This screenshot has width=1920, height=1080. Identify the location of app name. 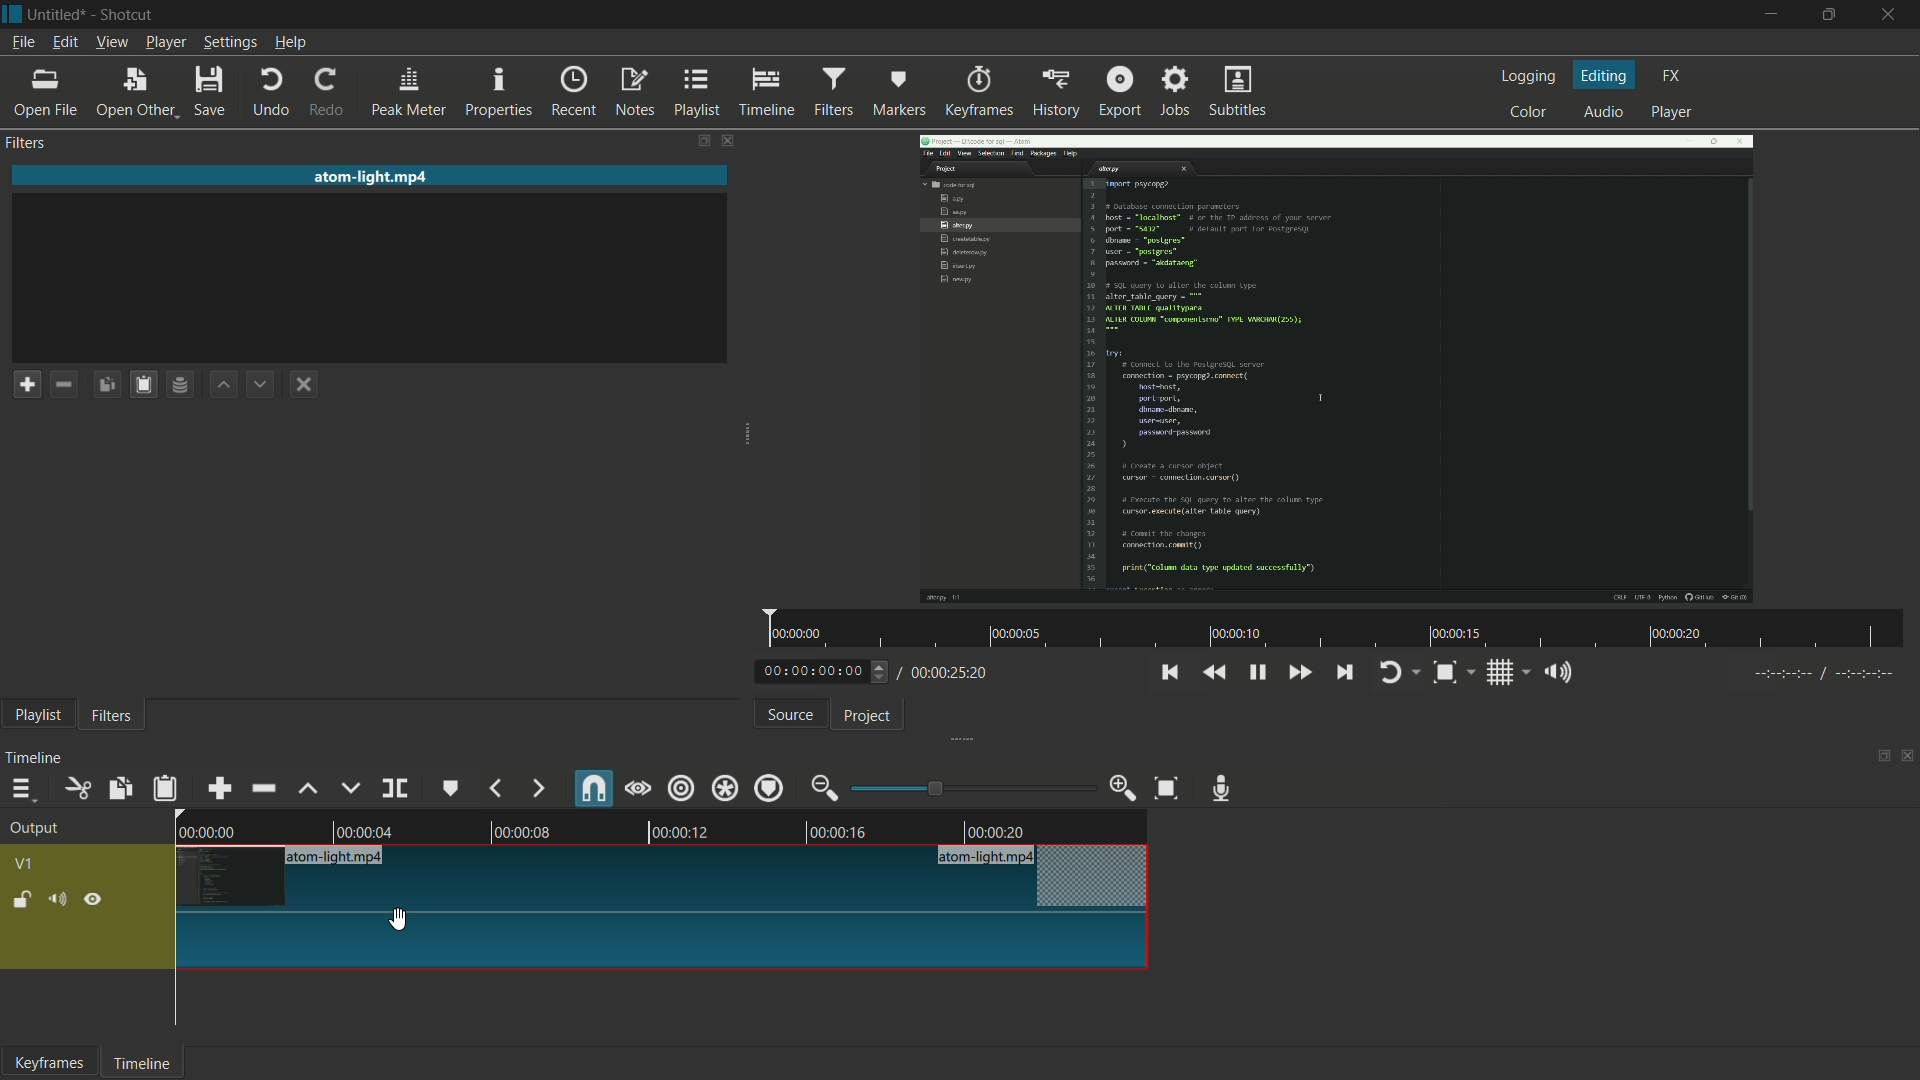
(130, 15).